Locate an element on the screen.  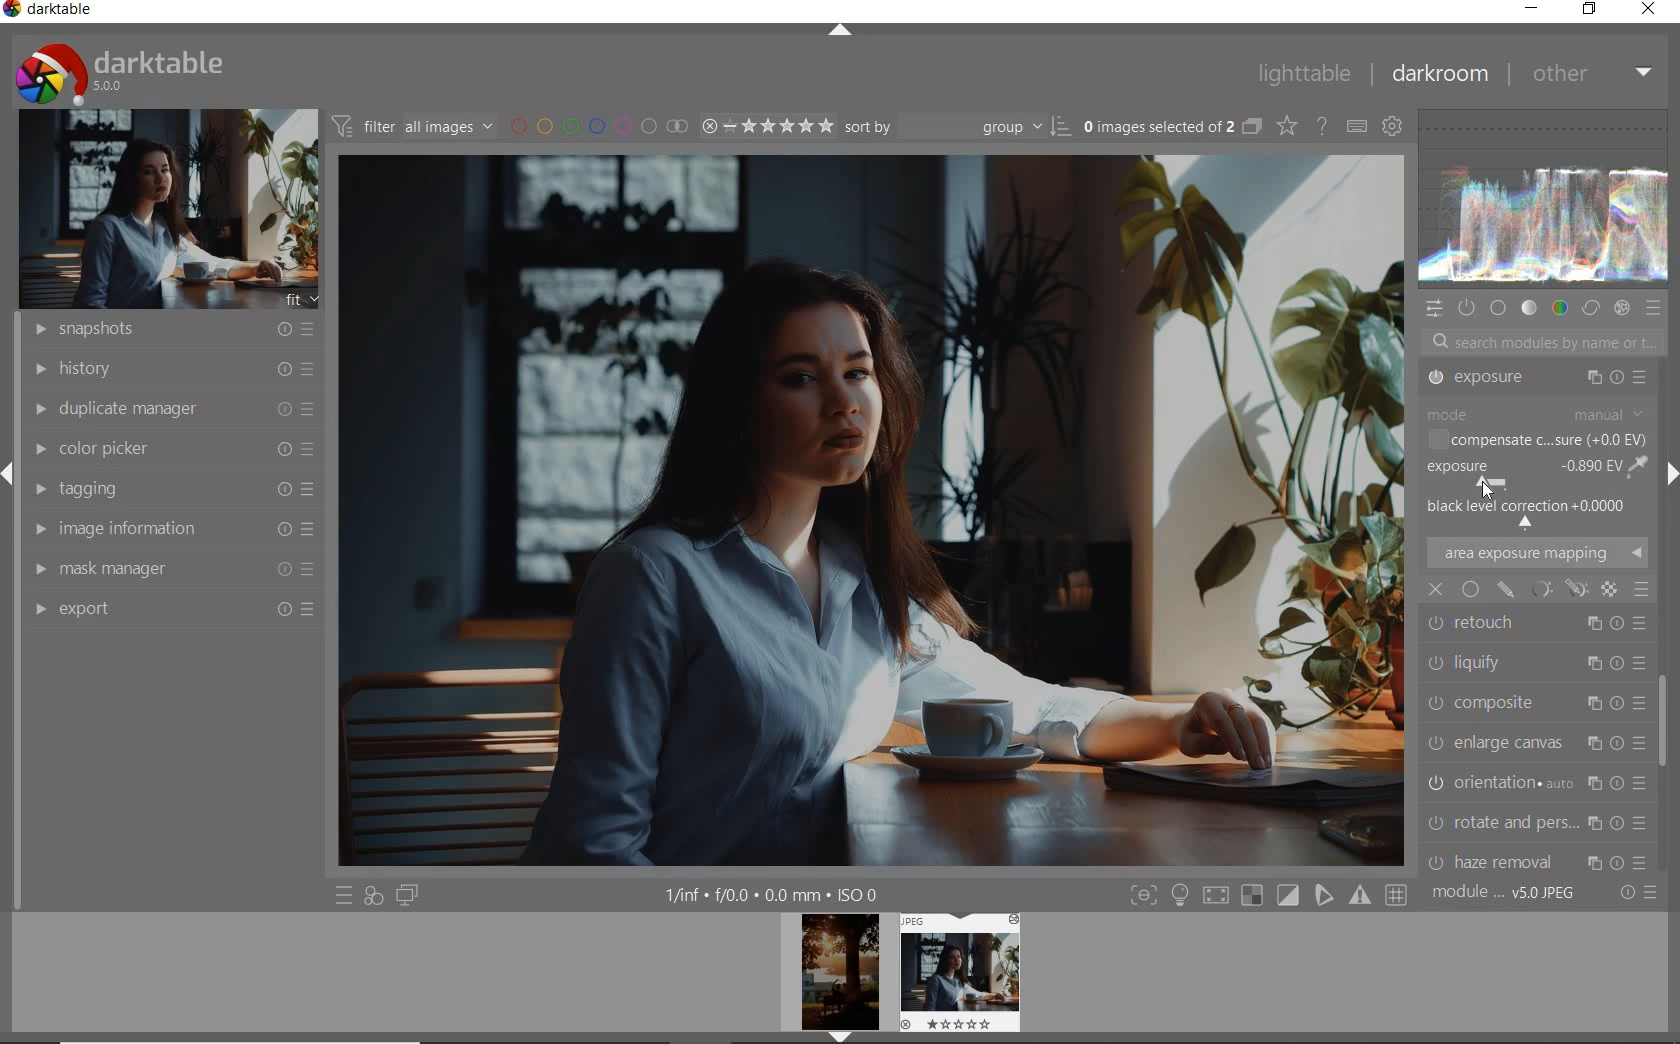
EXPORT is located at coordinates (175, 609).